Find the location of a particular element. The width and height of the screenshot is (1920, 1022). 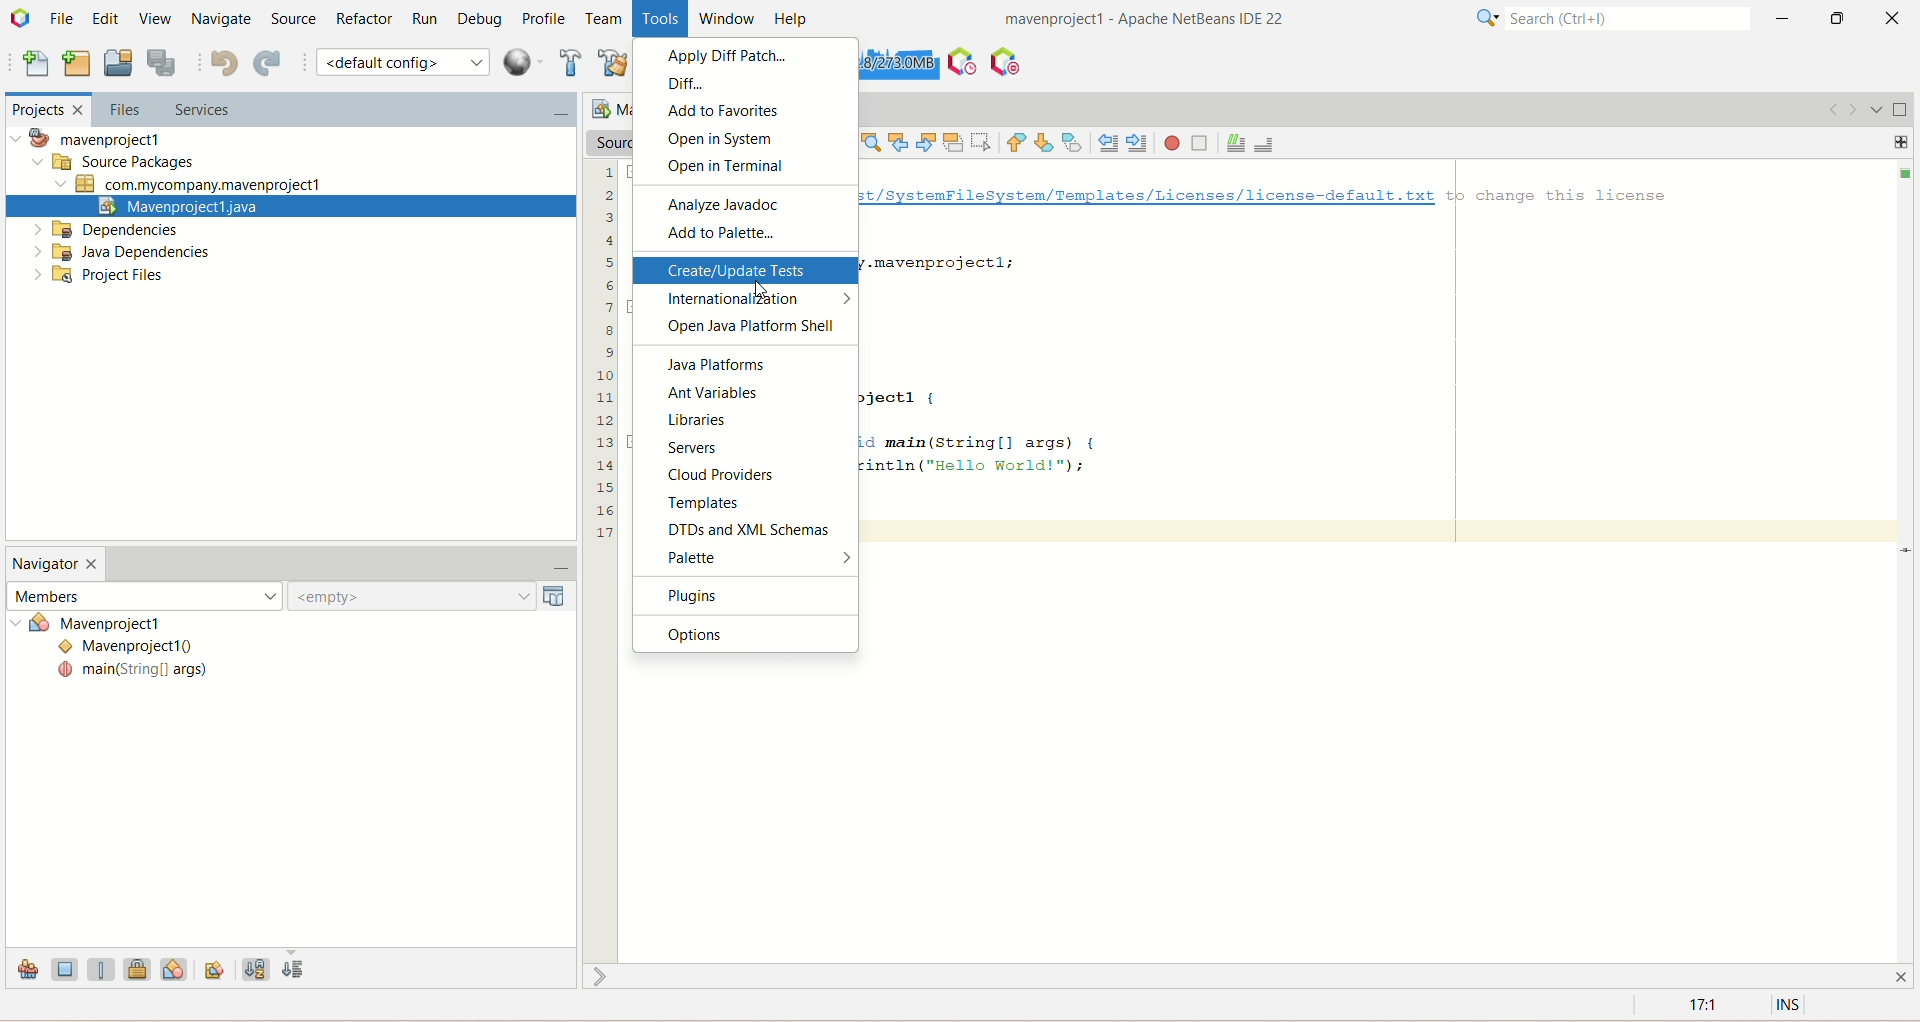

internalization is located at coordinates (745, 301).